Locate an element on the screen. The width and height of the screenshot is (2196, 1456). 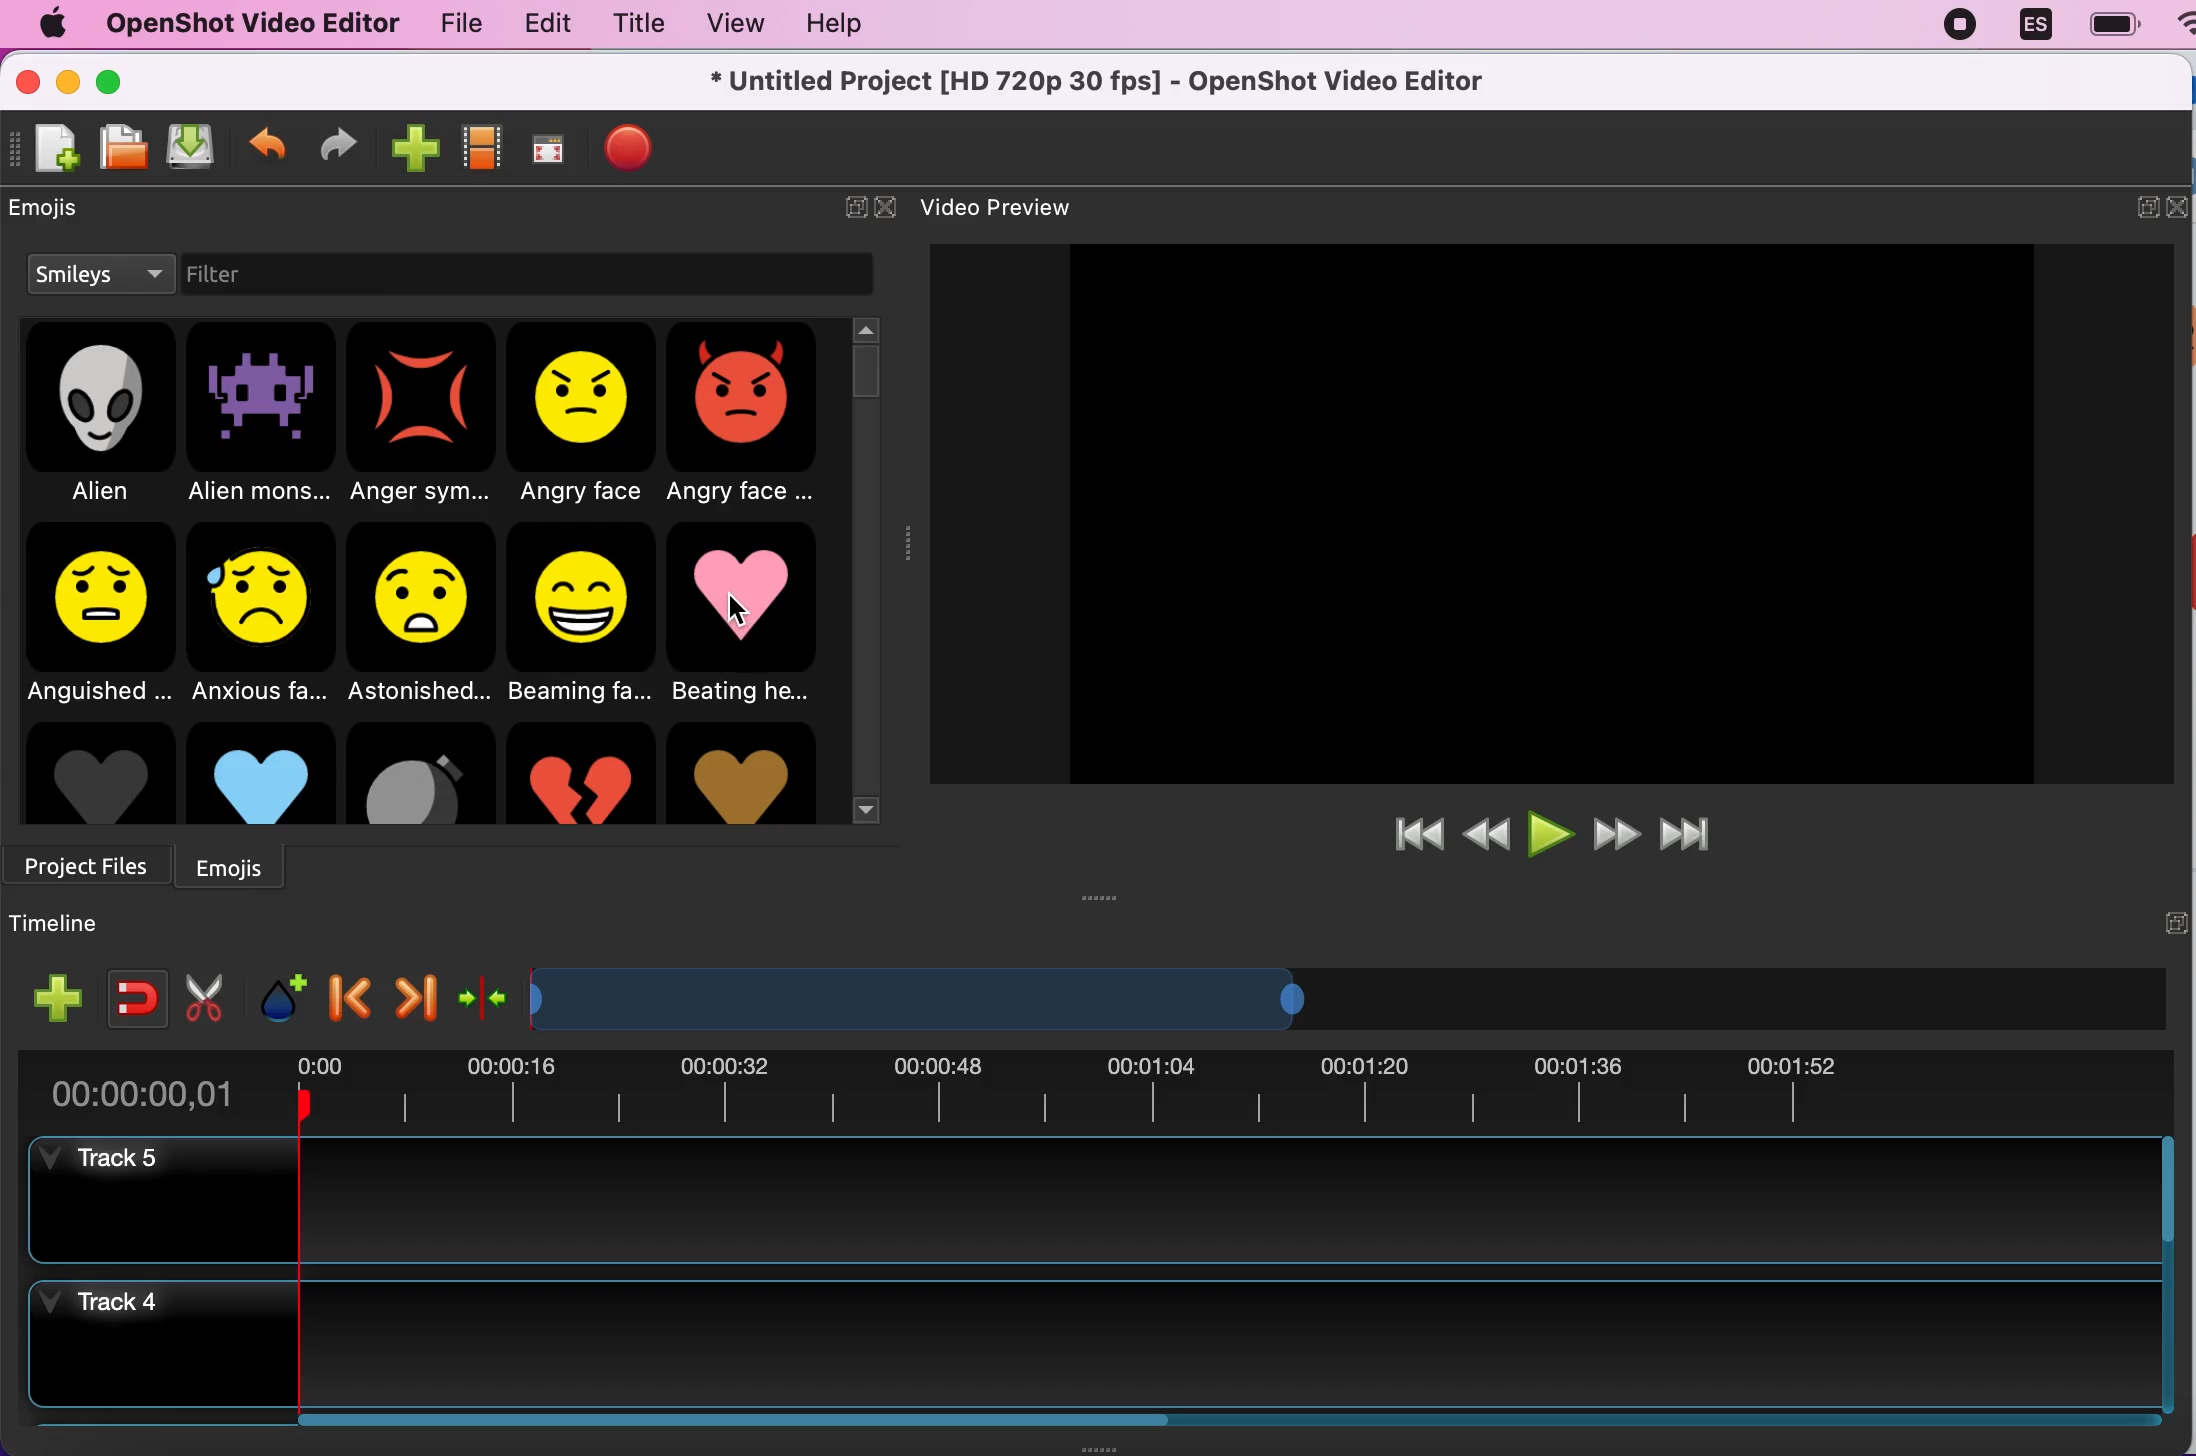
vertical slider is located at coordinates (865, 367).